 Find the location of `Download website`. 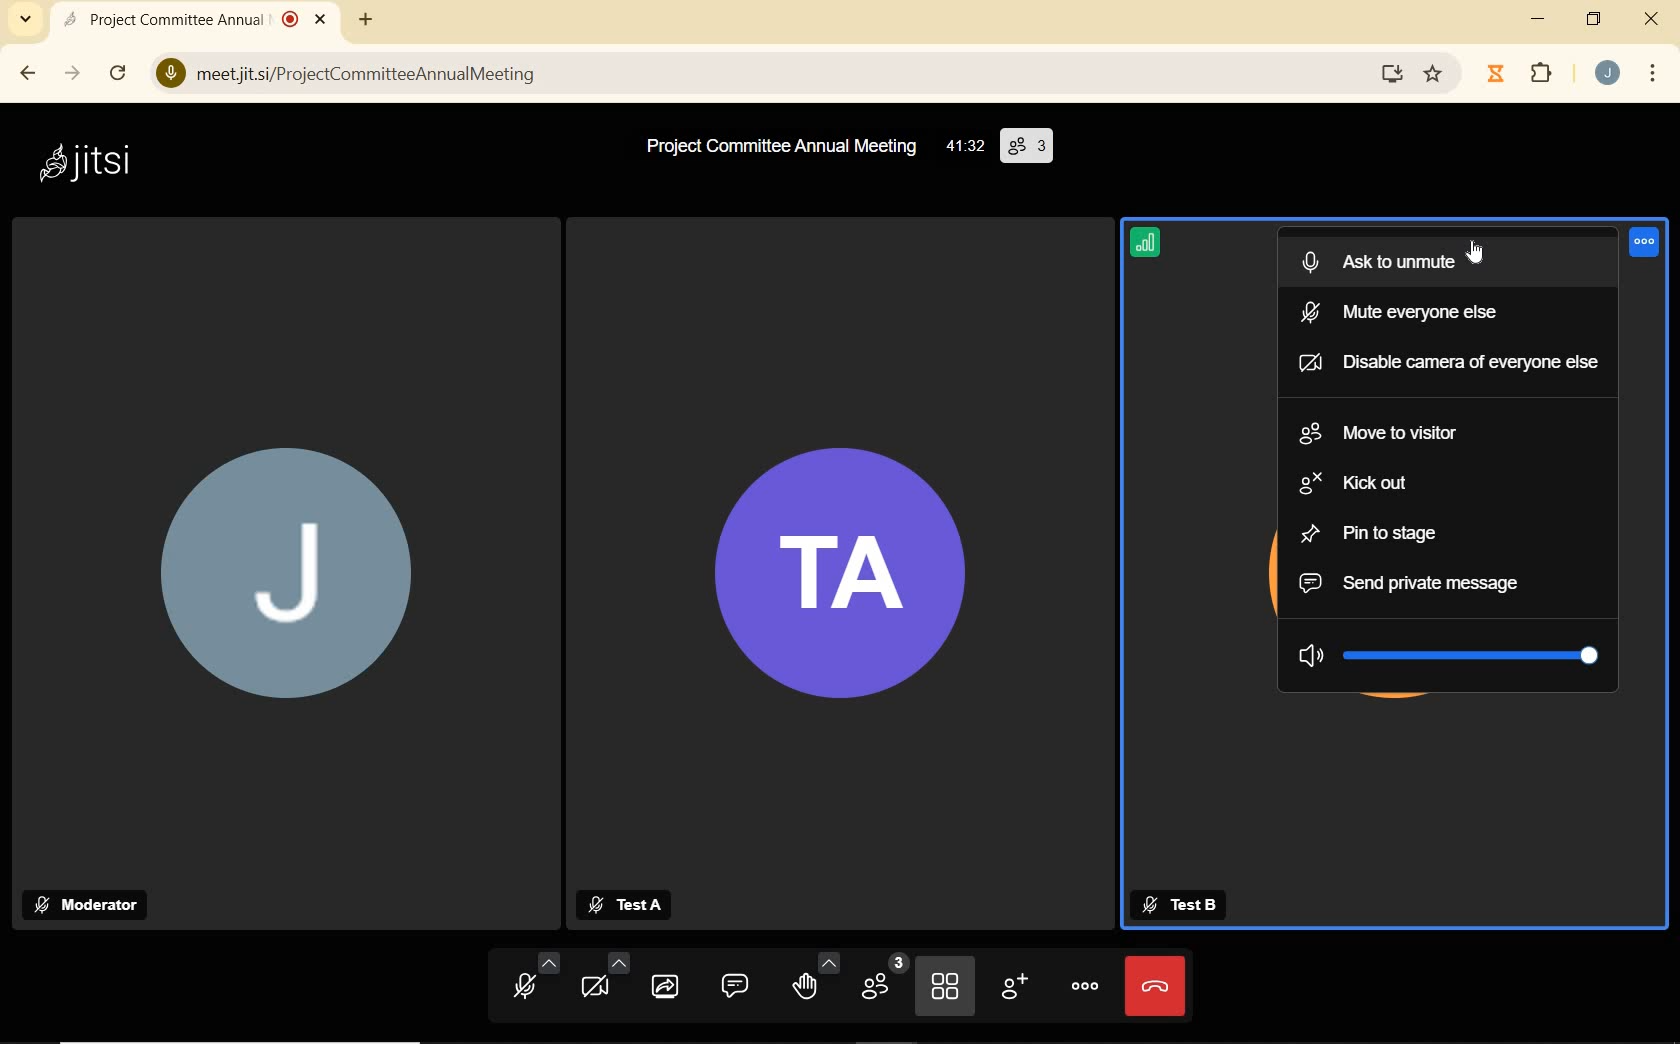

Download website is located at coordinates (1389, 75).